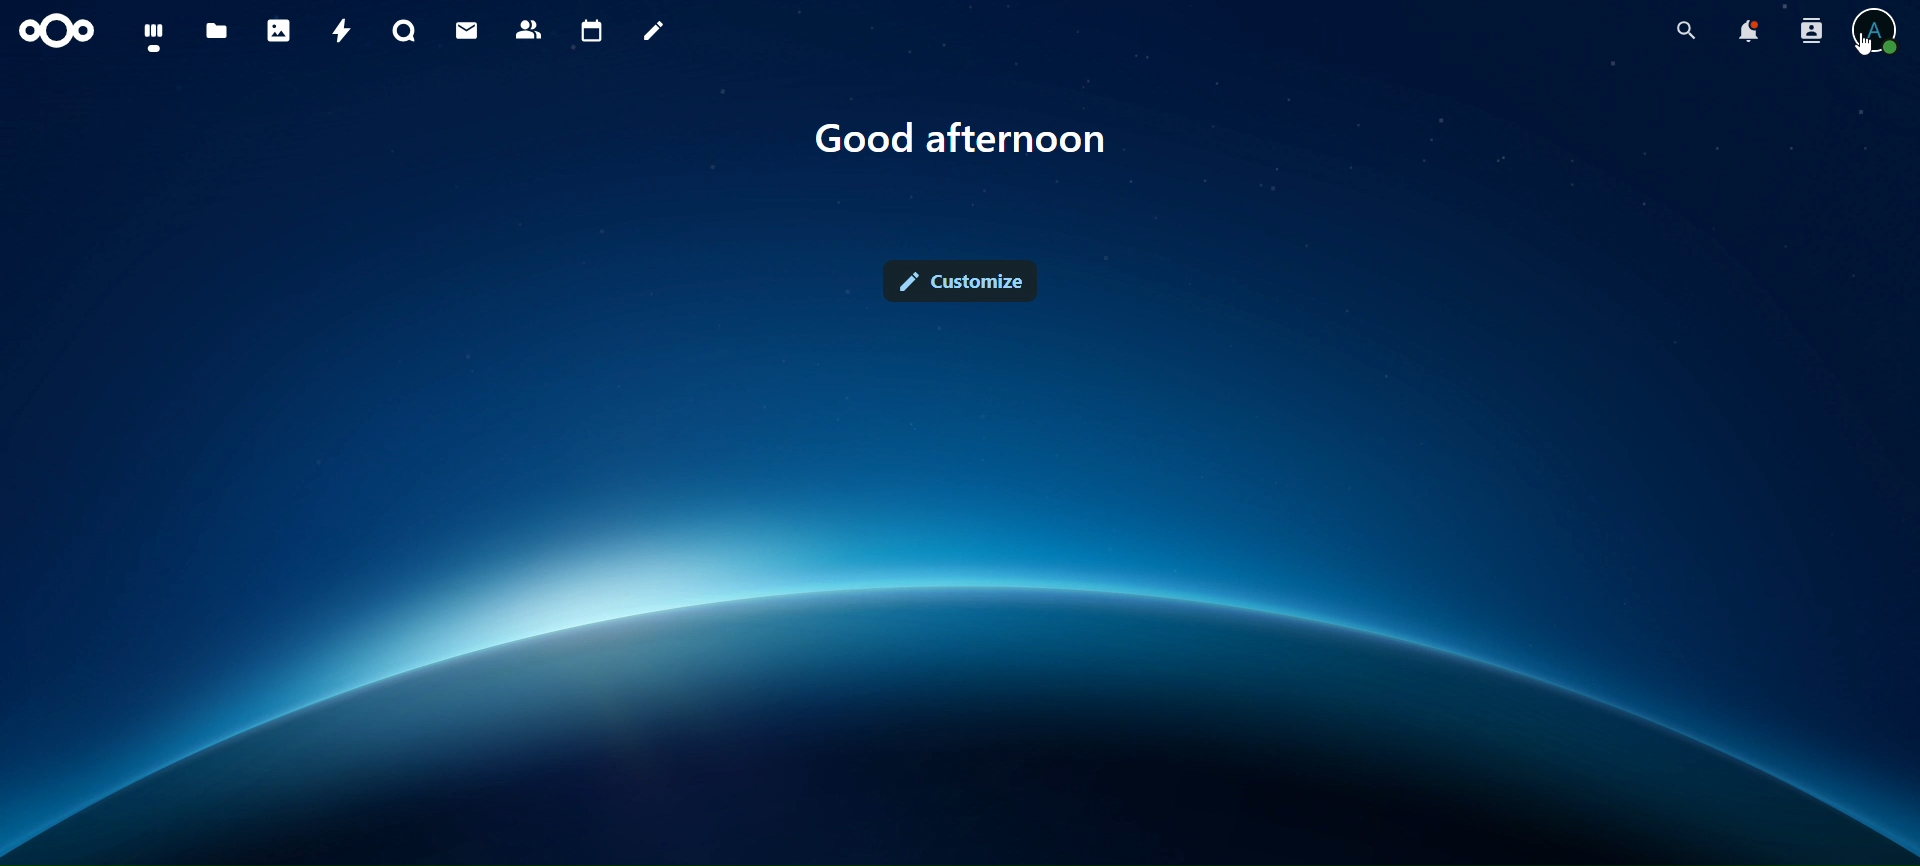 This screenshot has height=866, width=1920. I want to click on notification, so click(1747, 32).